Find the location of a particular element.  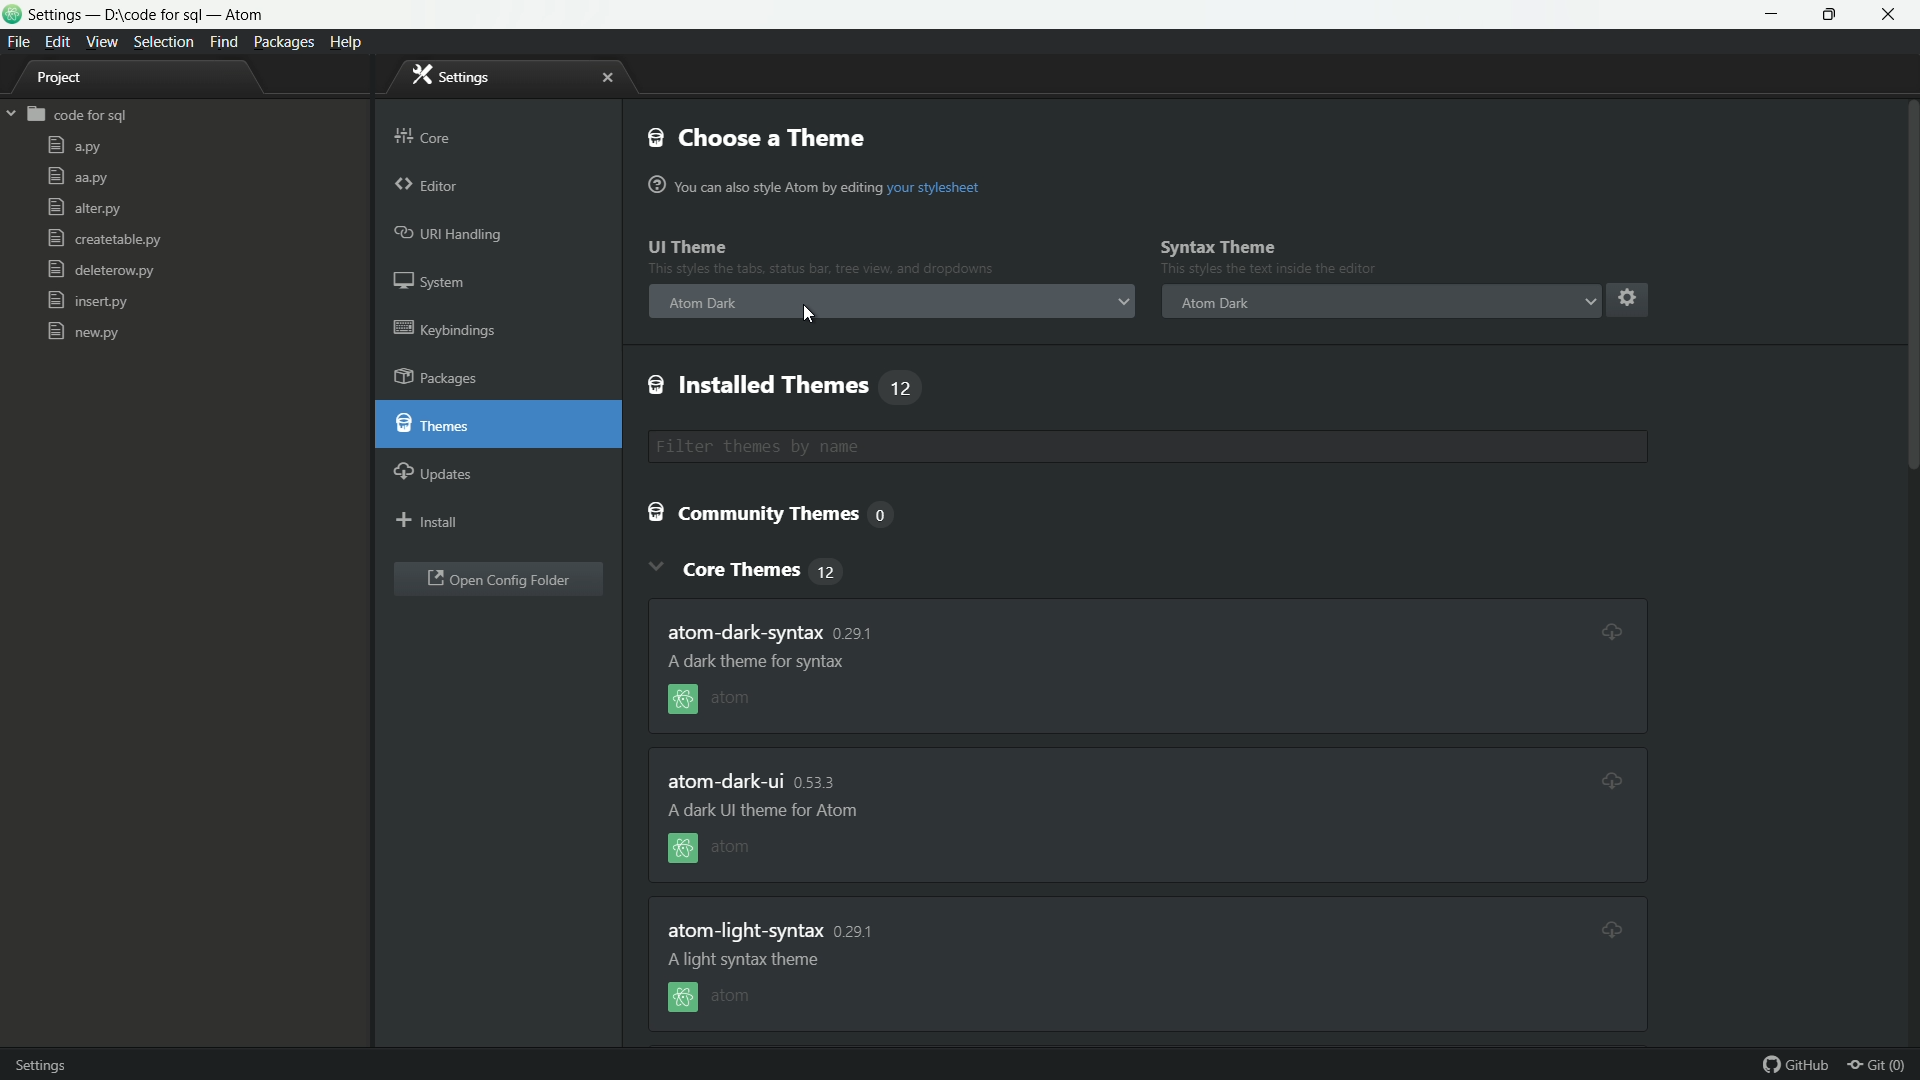

settings is located at coordinates (58, 1062).